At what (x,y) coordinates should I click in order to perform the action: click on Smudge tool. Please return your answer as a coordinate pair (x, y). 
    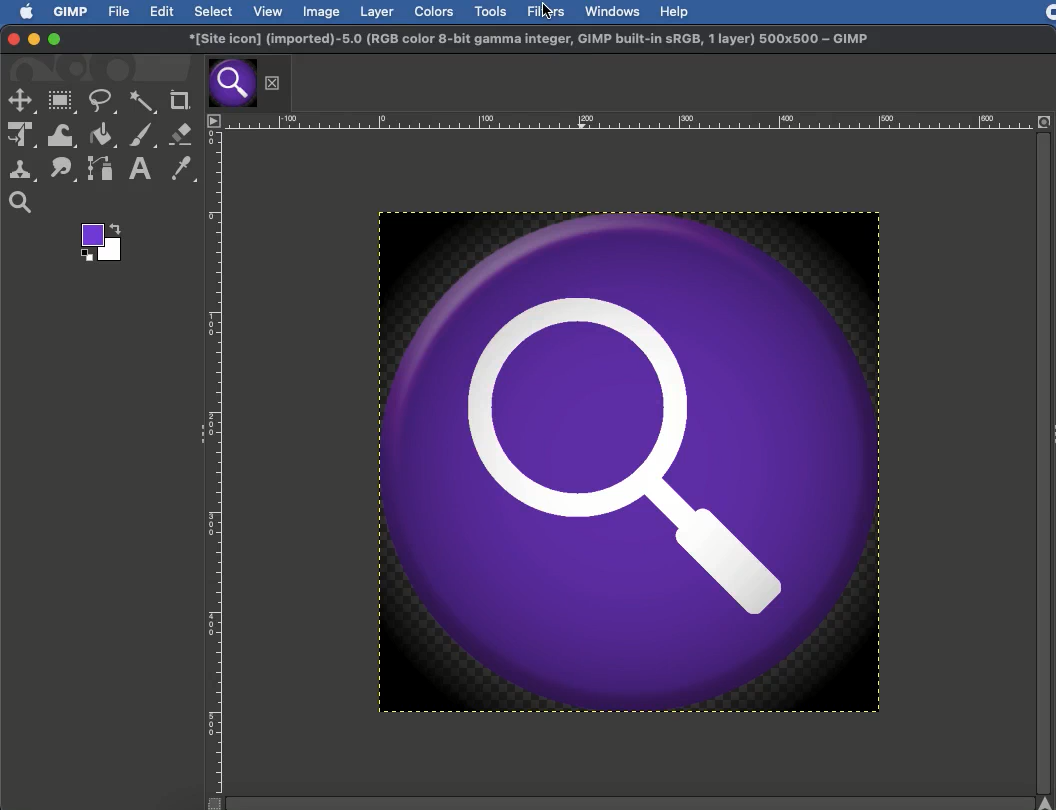
    Looking at the image, I should click on (64, 170).